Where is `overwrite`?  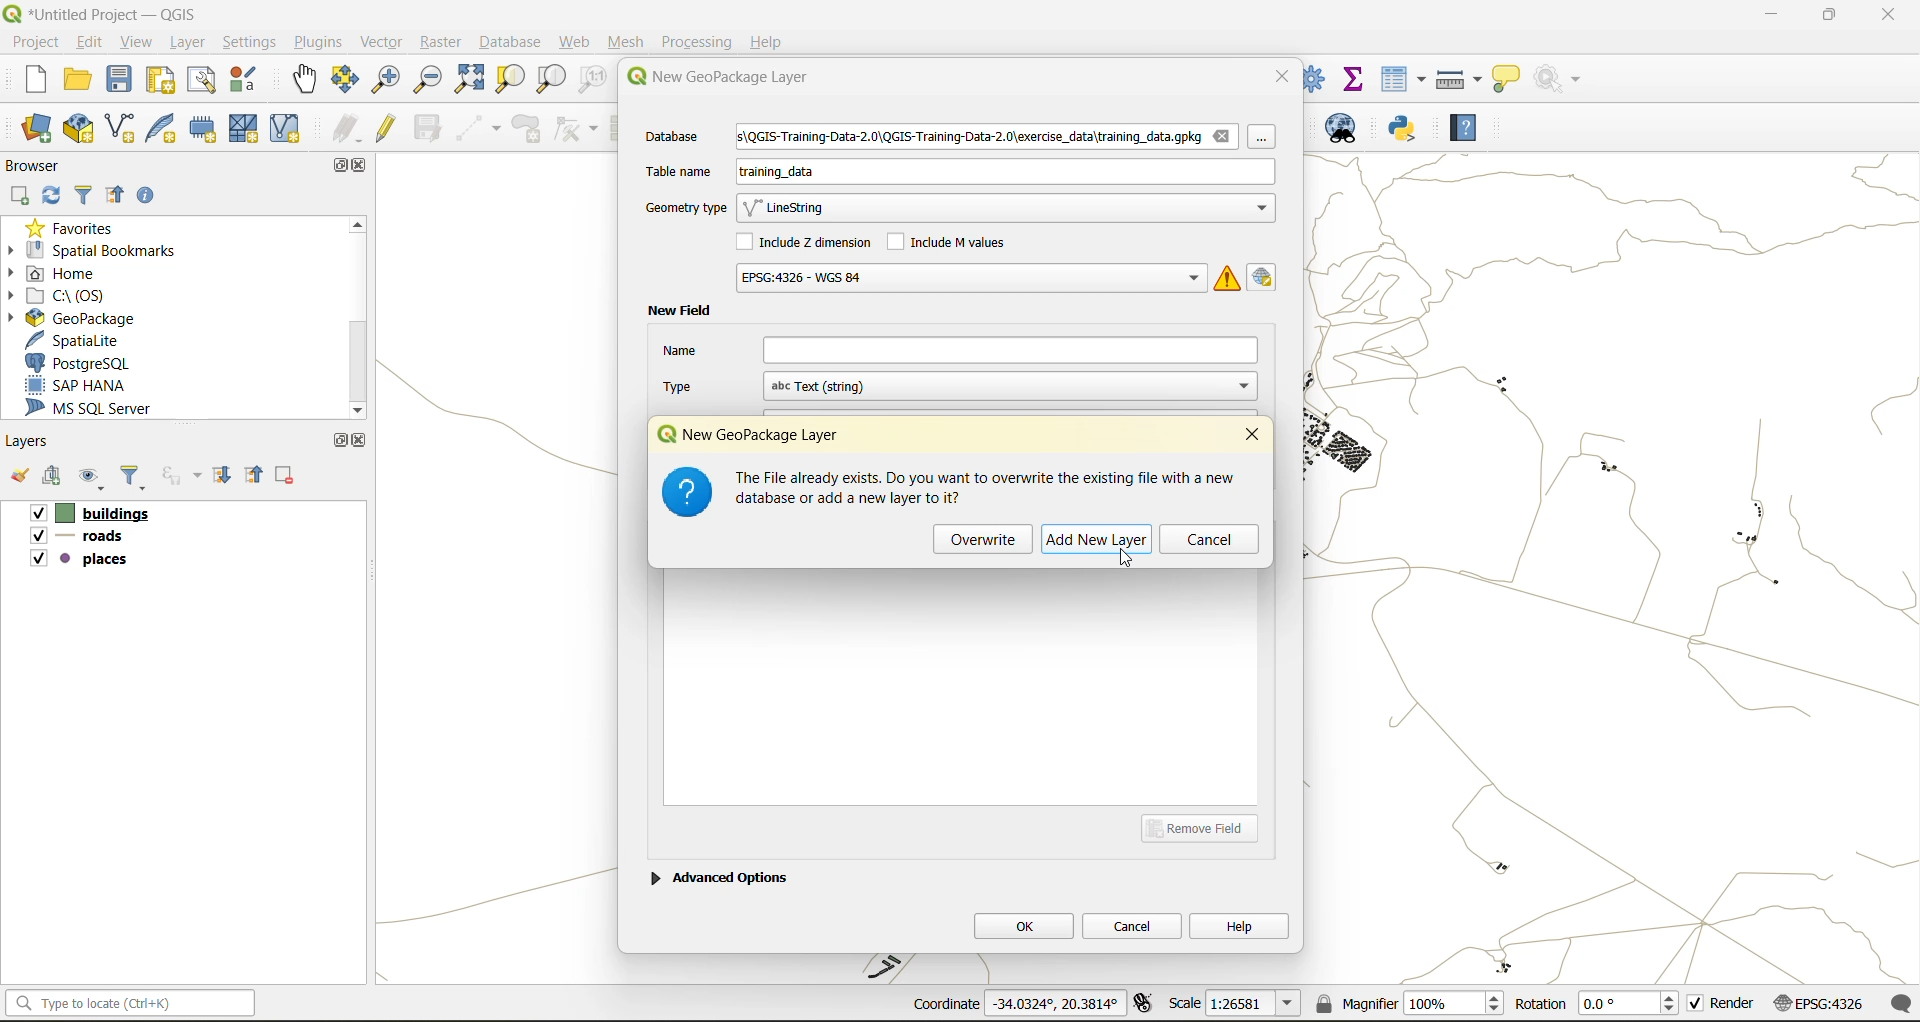 overwrite is located at coordinates (984, 539).